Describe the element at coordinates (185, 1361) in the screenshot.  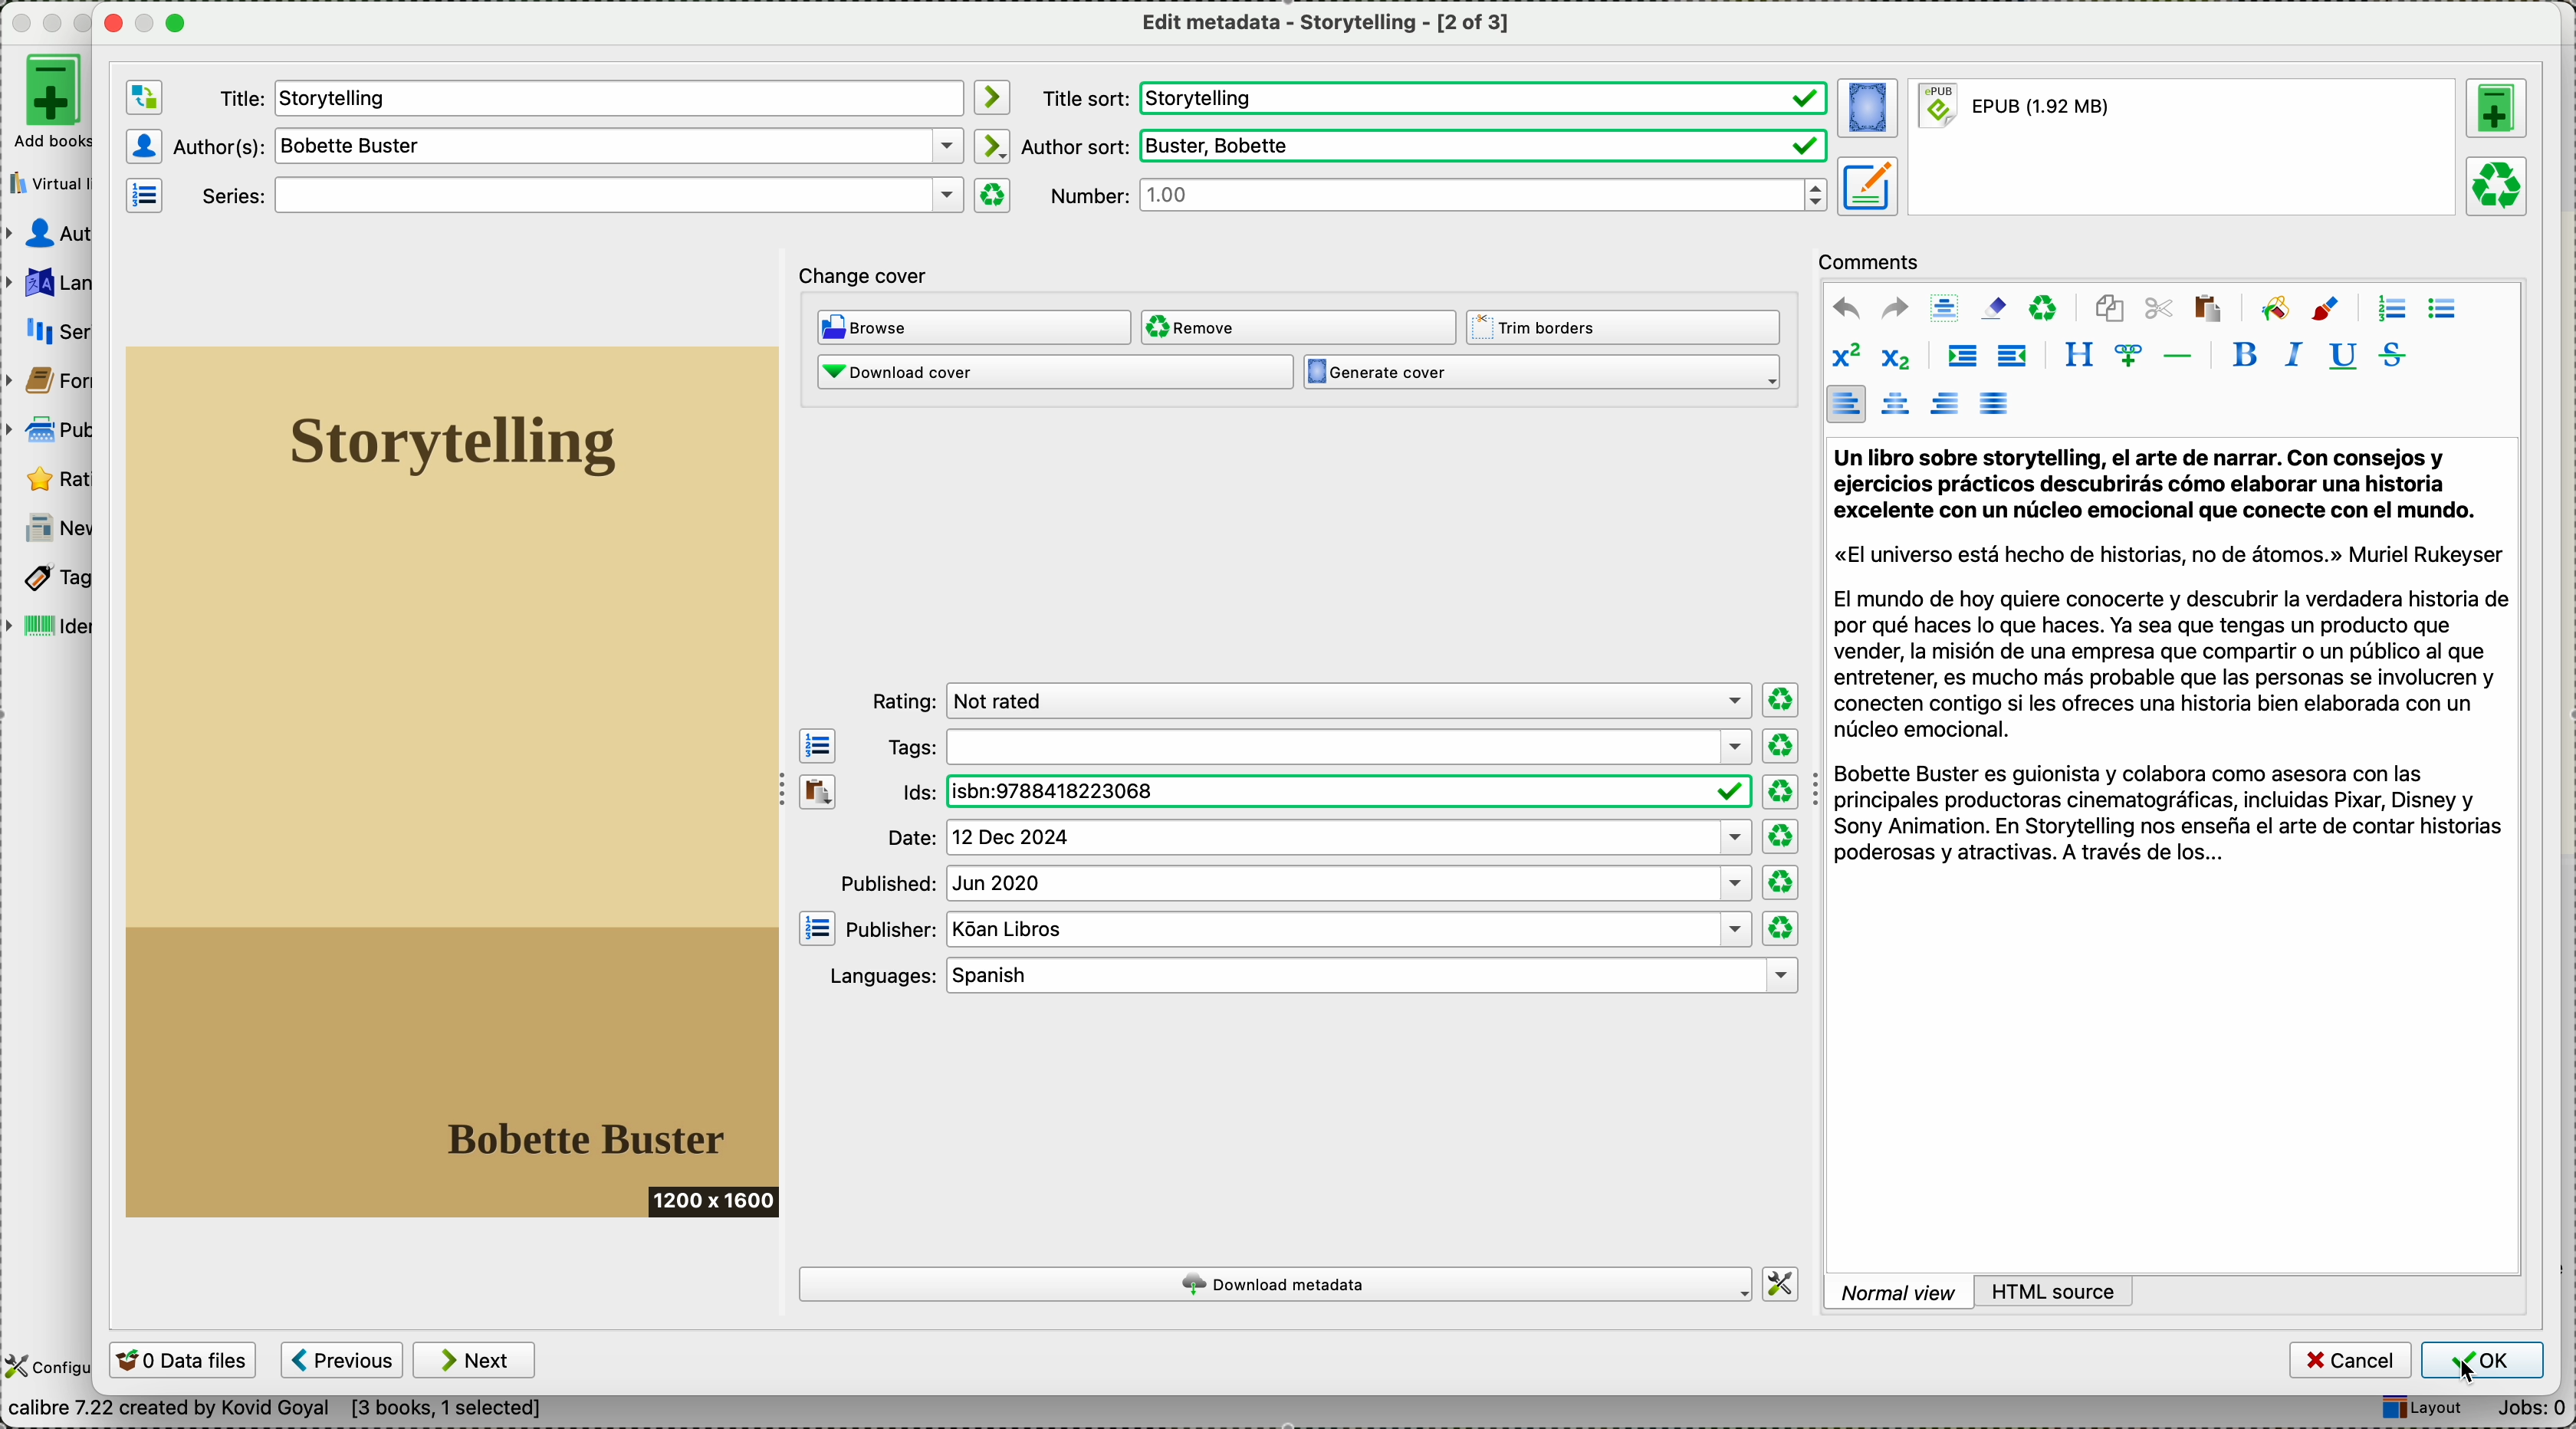
I see `data files` at that location.